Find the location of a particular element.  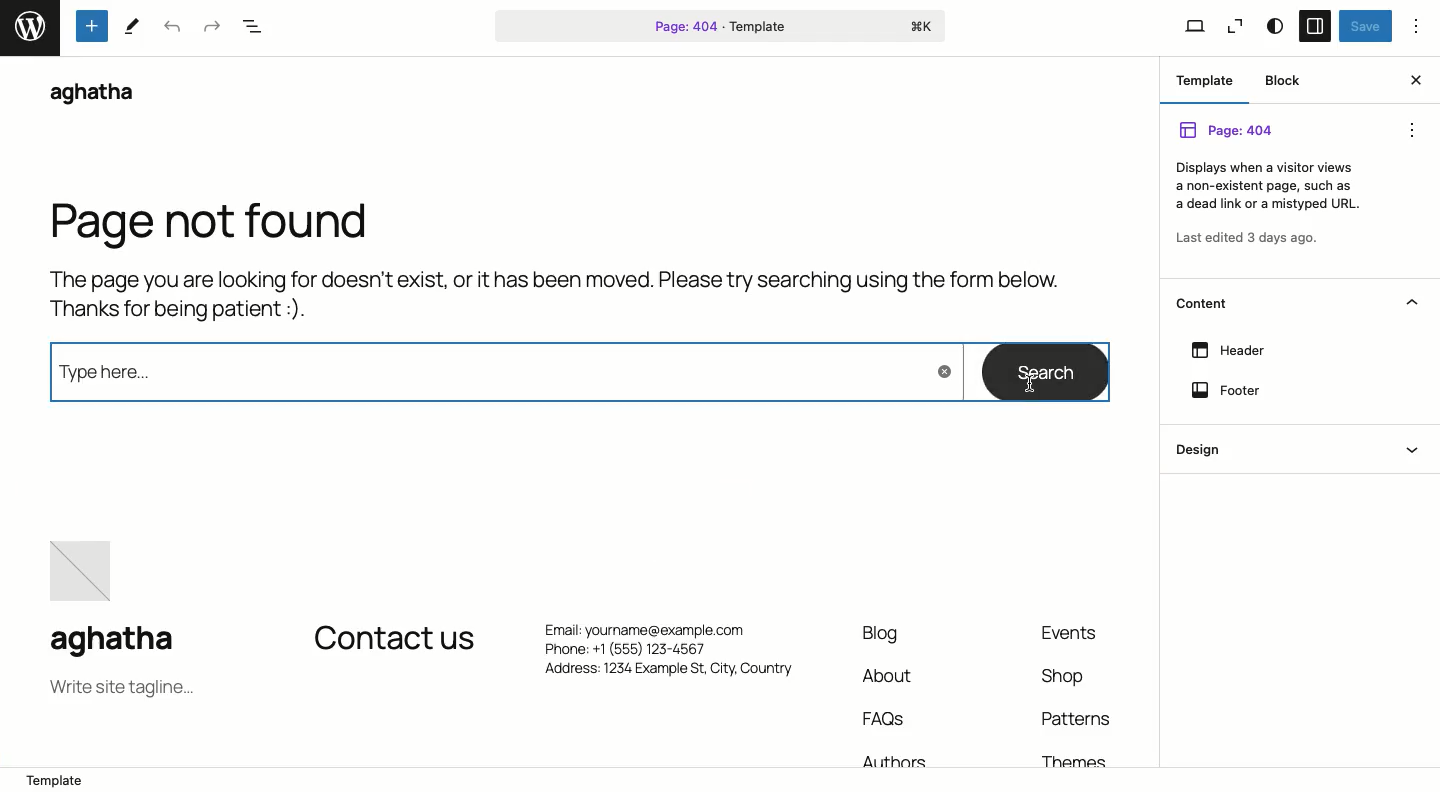

Design is located at coordinates (1205, 449).